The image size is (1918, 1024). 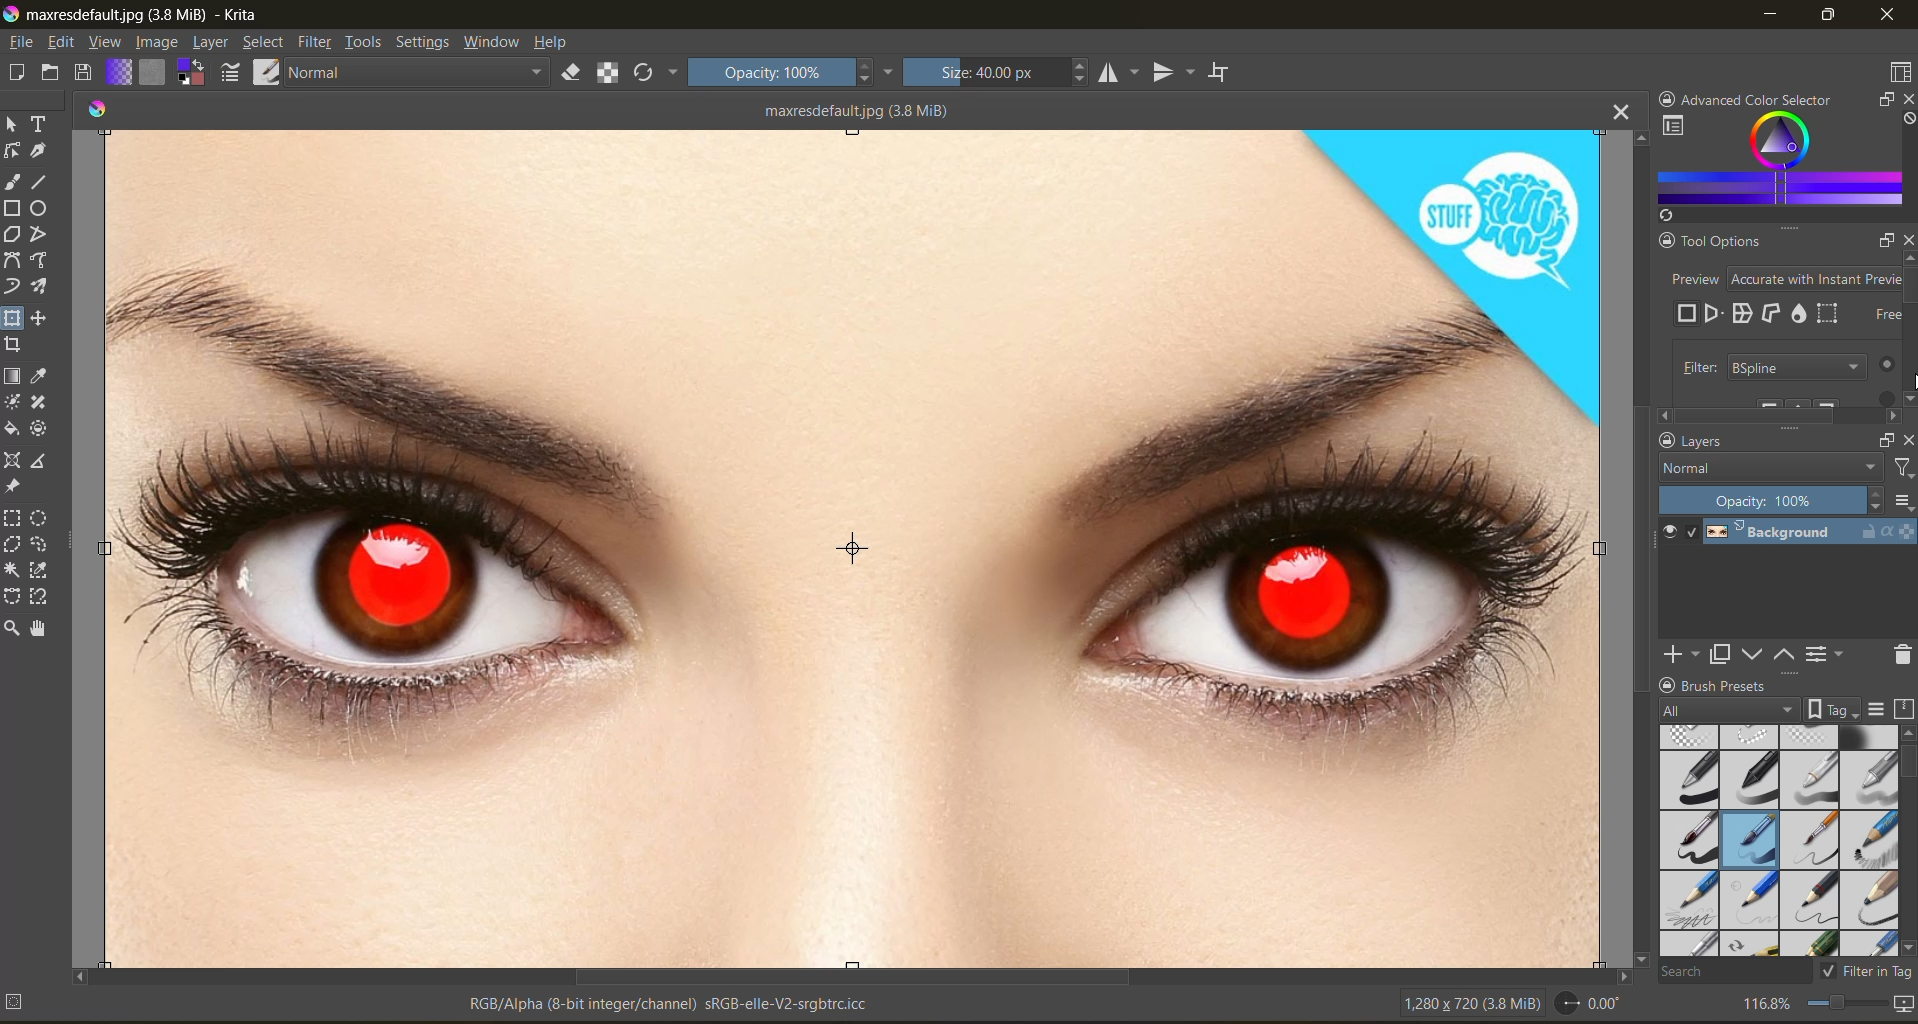 I want to click on delete mask, so click(x=1904, y=655).